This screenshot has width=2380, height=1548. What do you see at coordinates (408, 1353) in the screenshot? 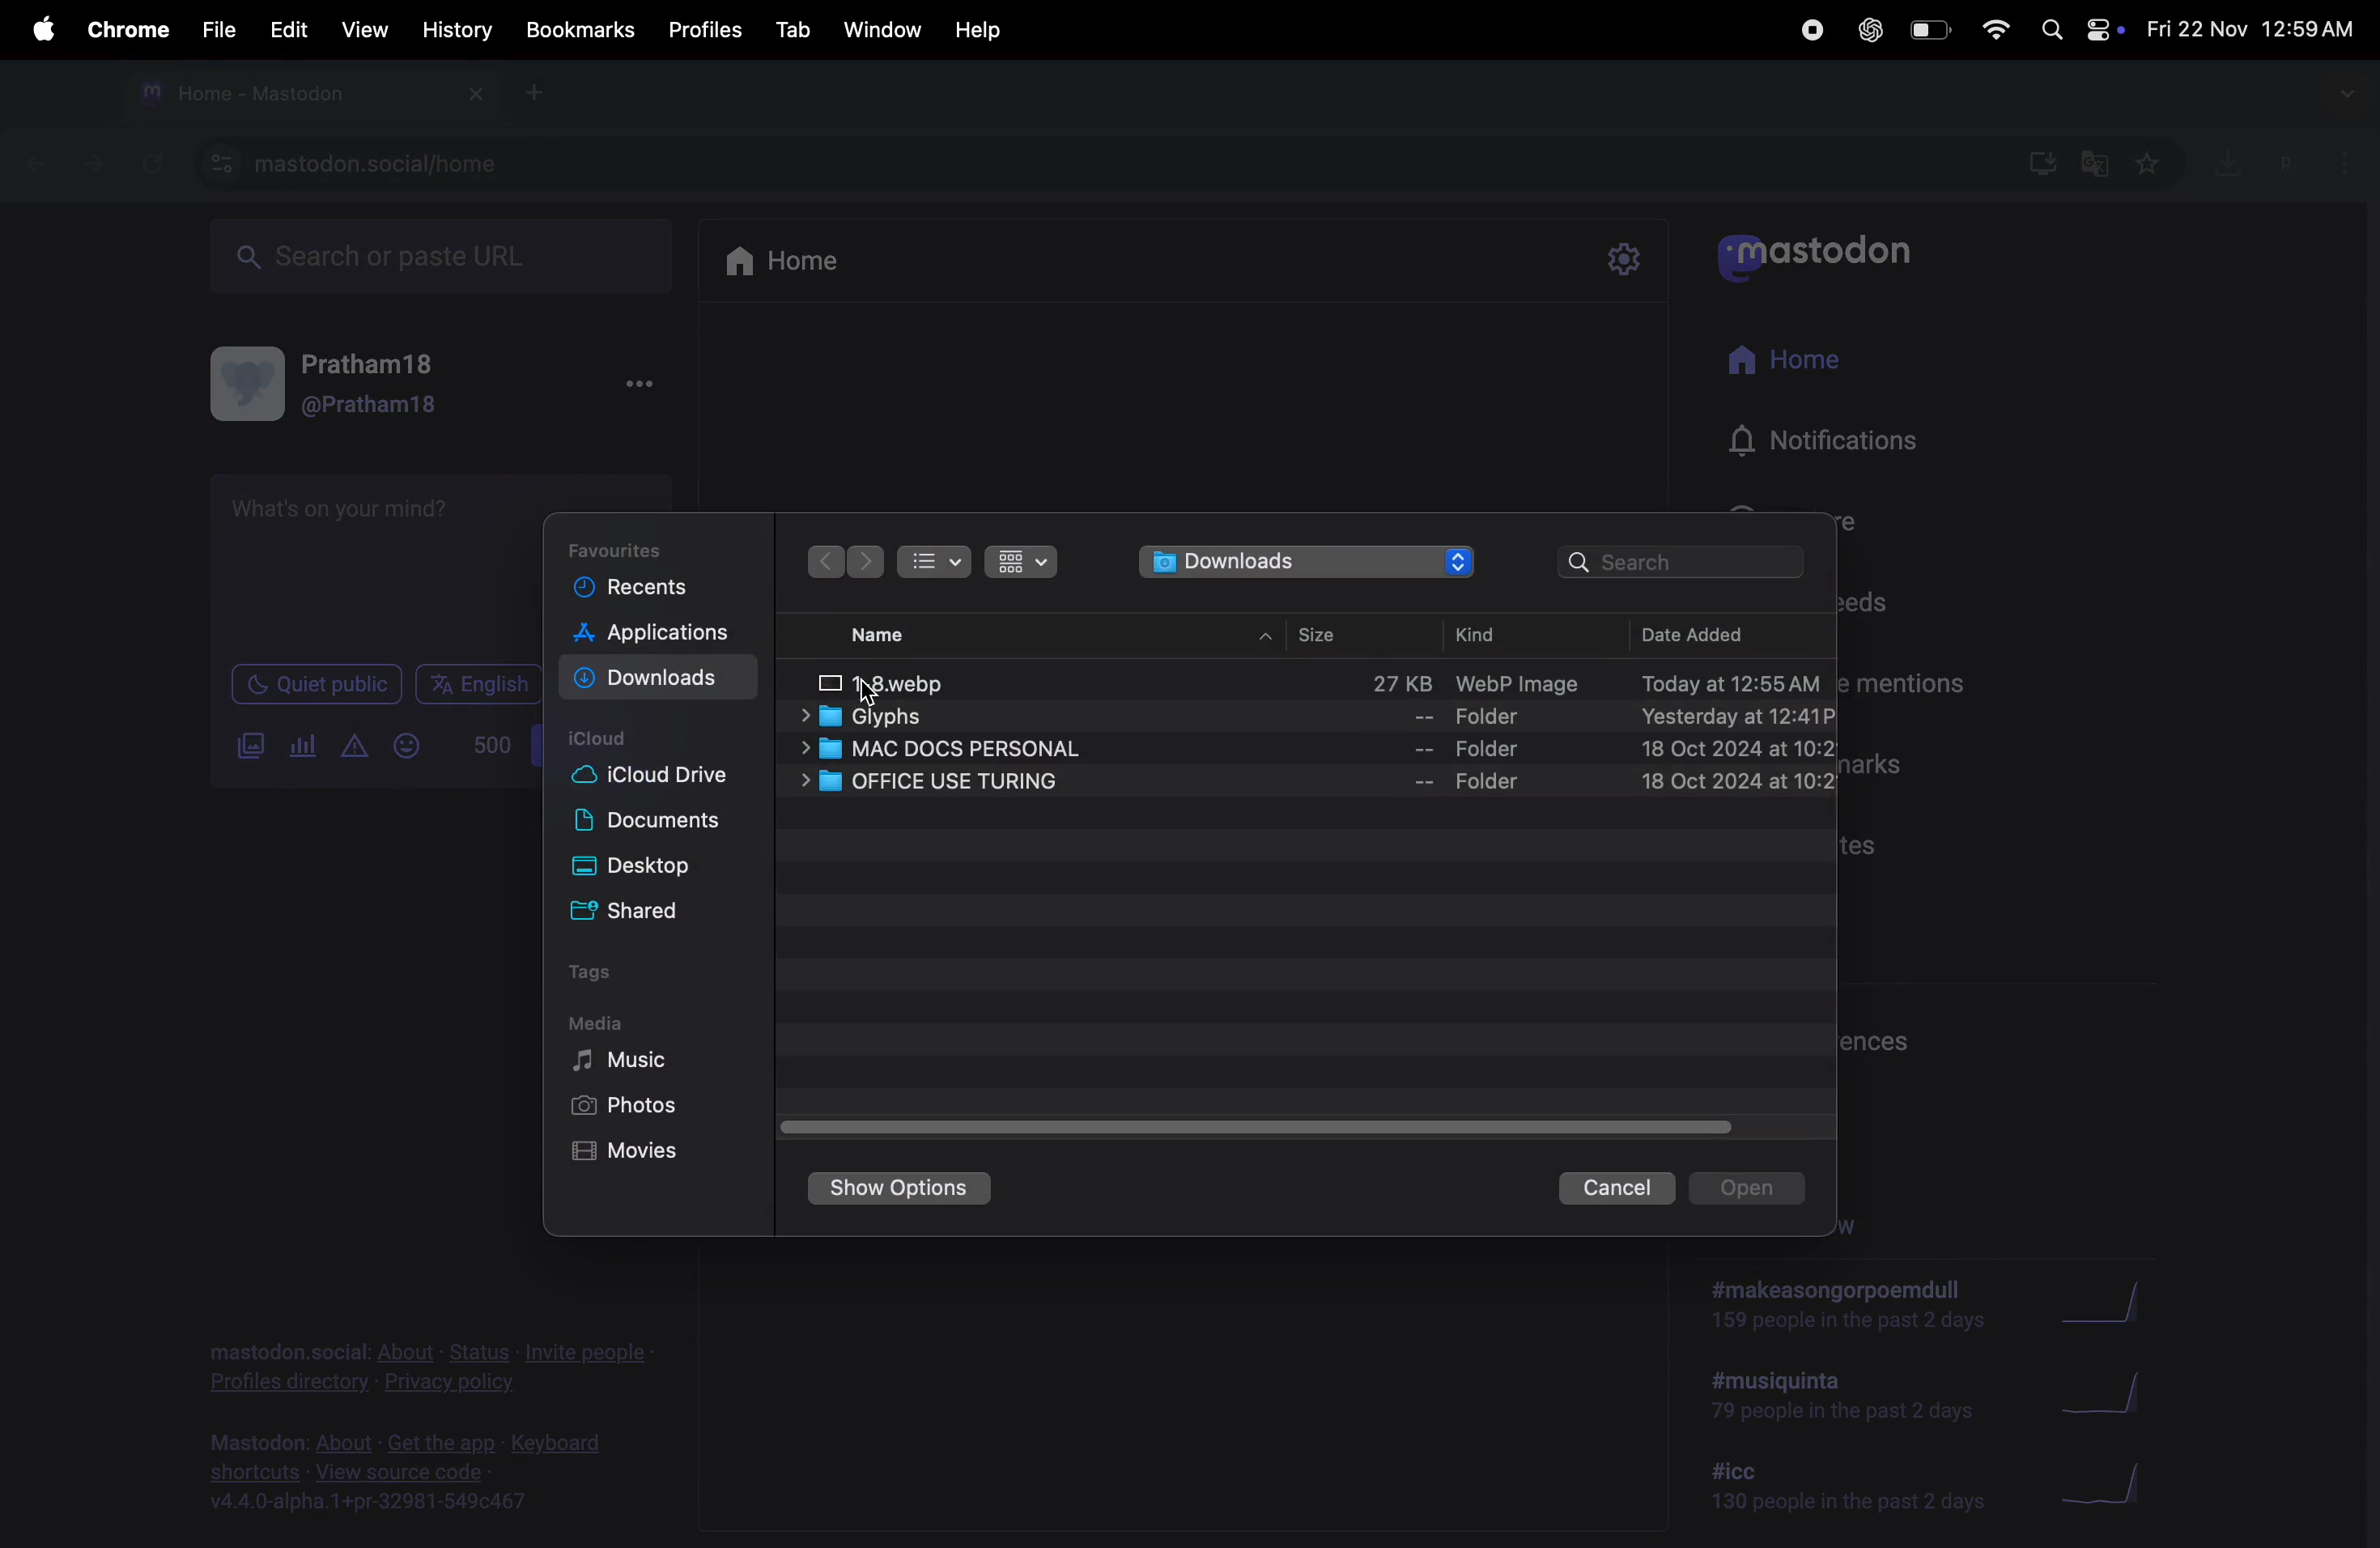
I see `about` at bounding box center [408, 1353].